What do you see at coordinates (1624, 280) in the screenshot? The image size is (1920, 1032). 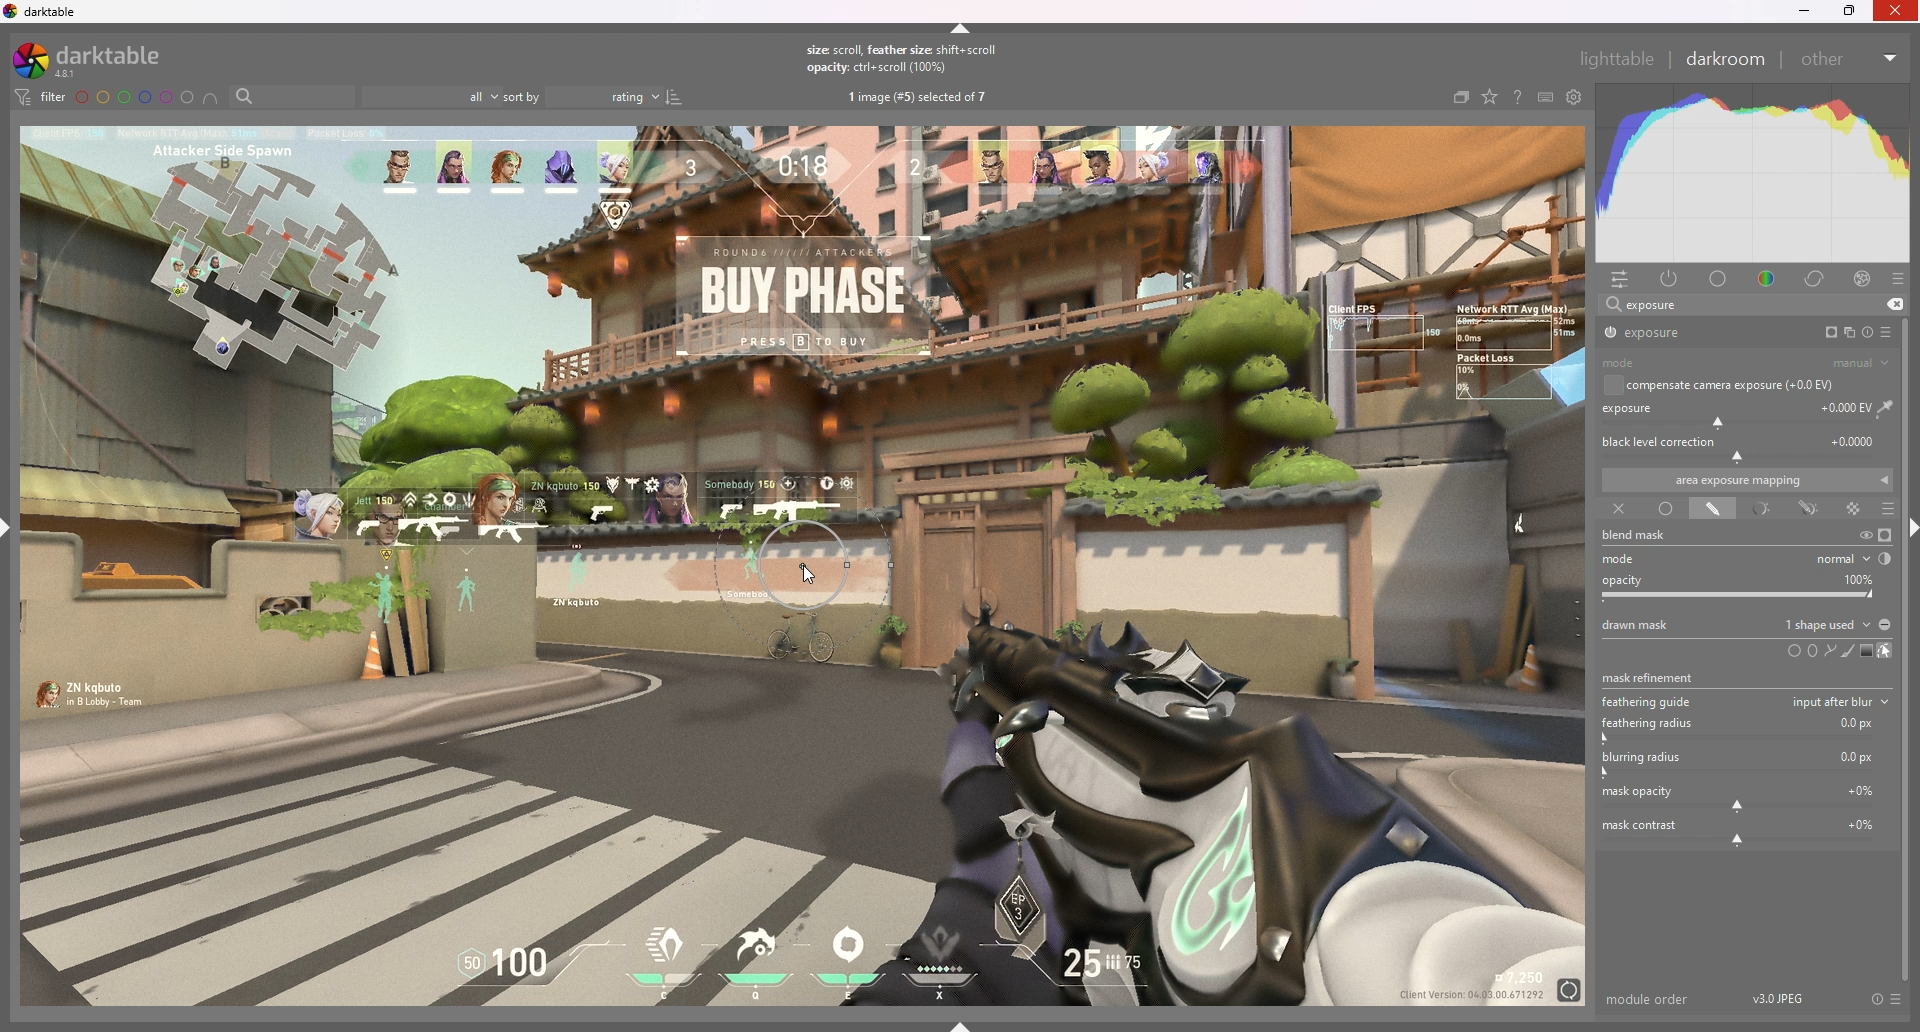 I see `quick access panel` at bounding box center [1624, 280].